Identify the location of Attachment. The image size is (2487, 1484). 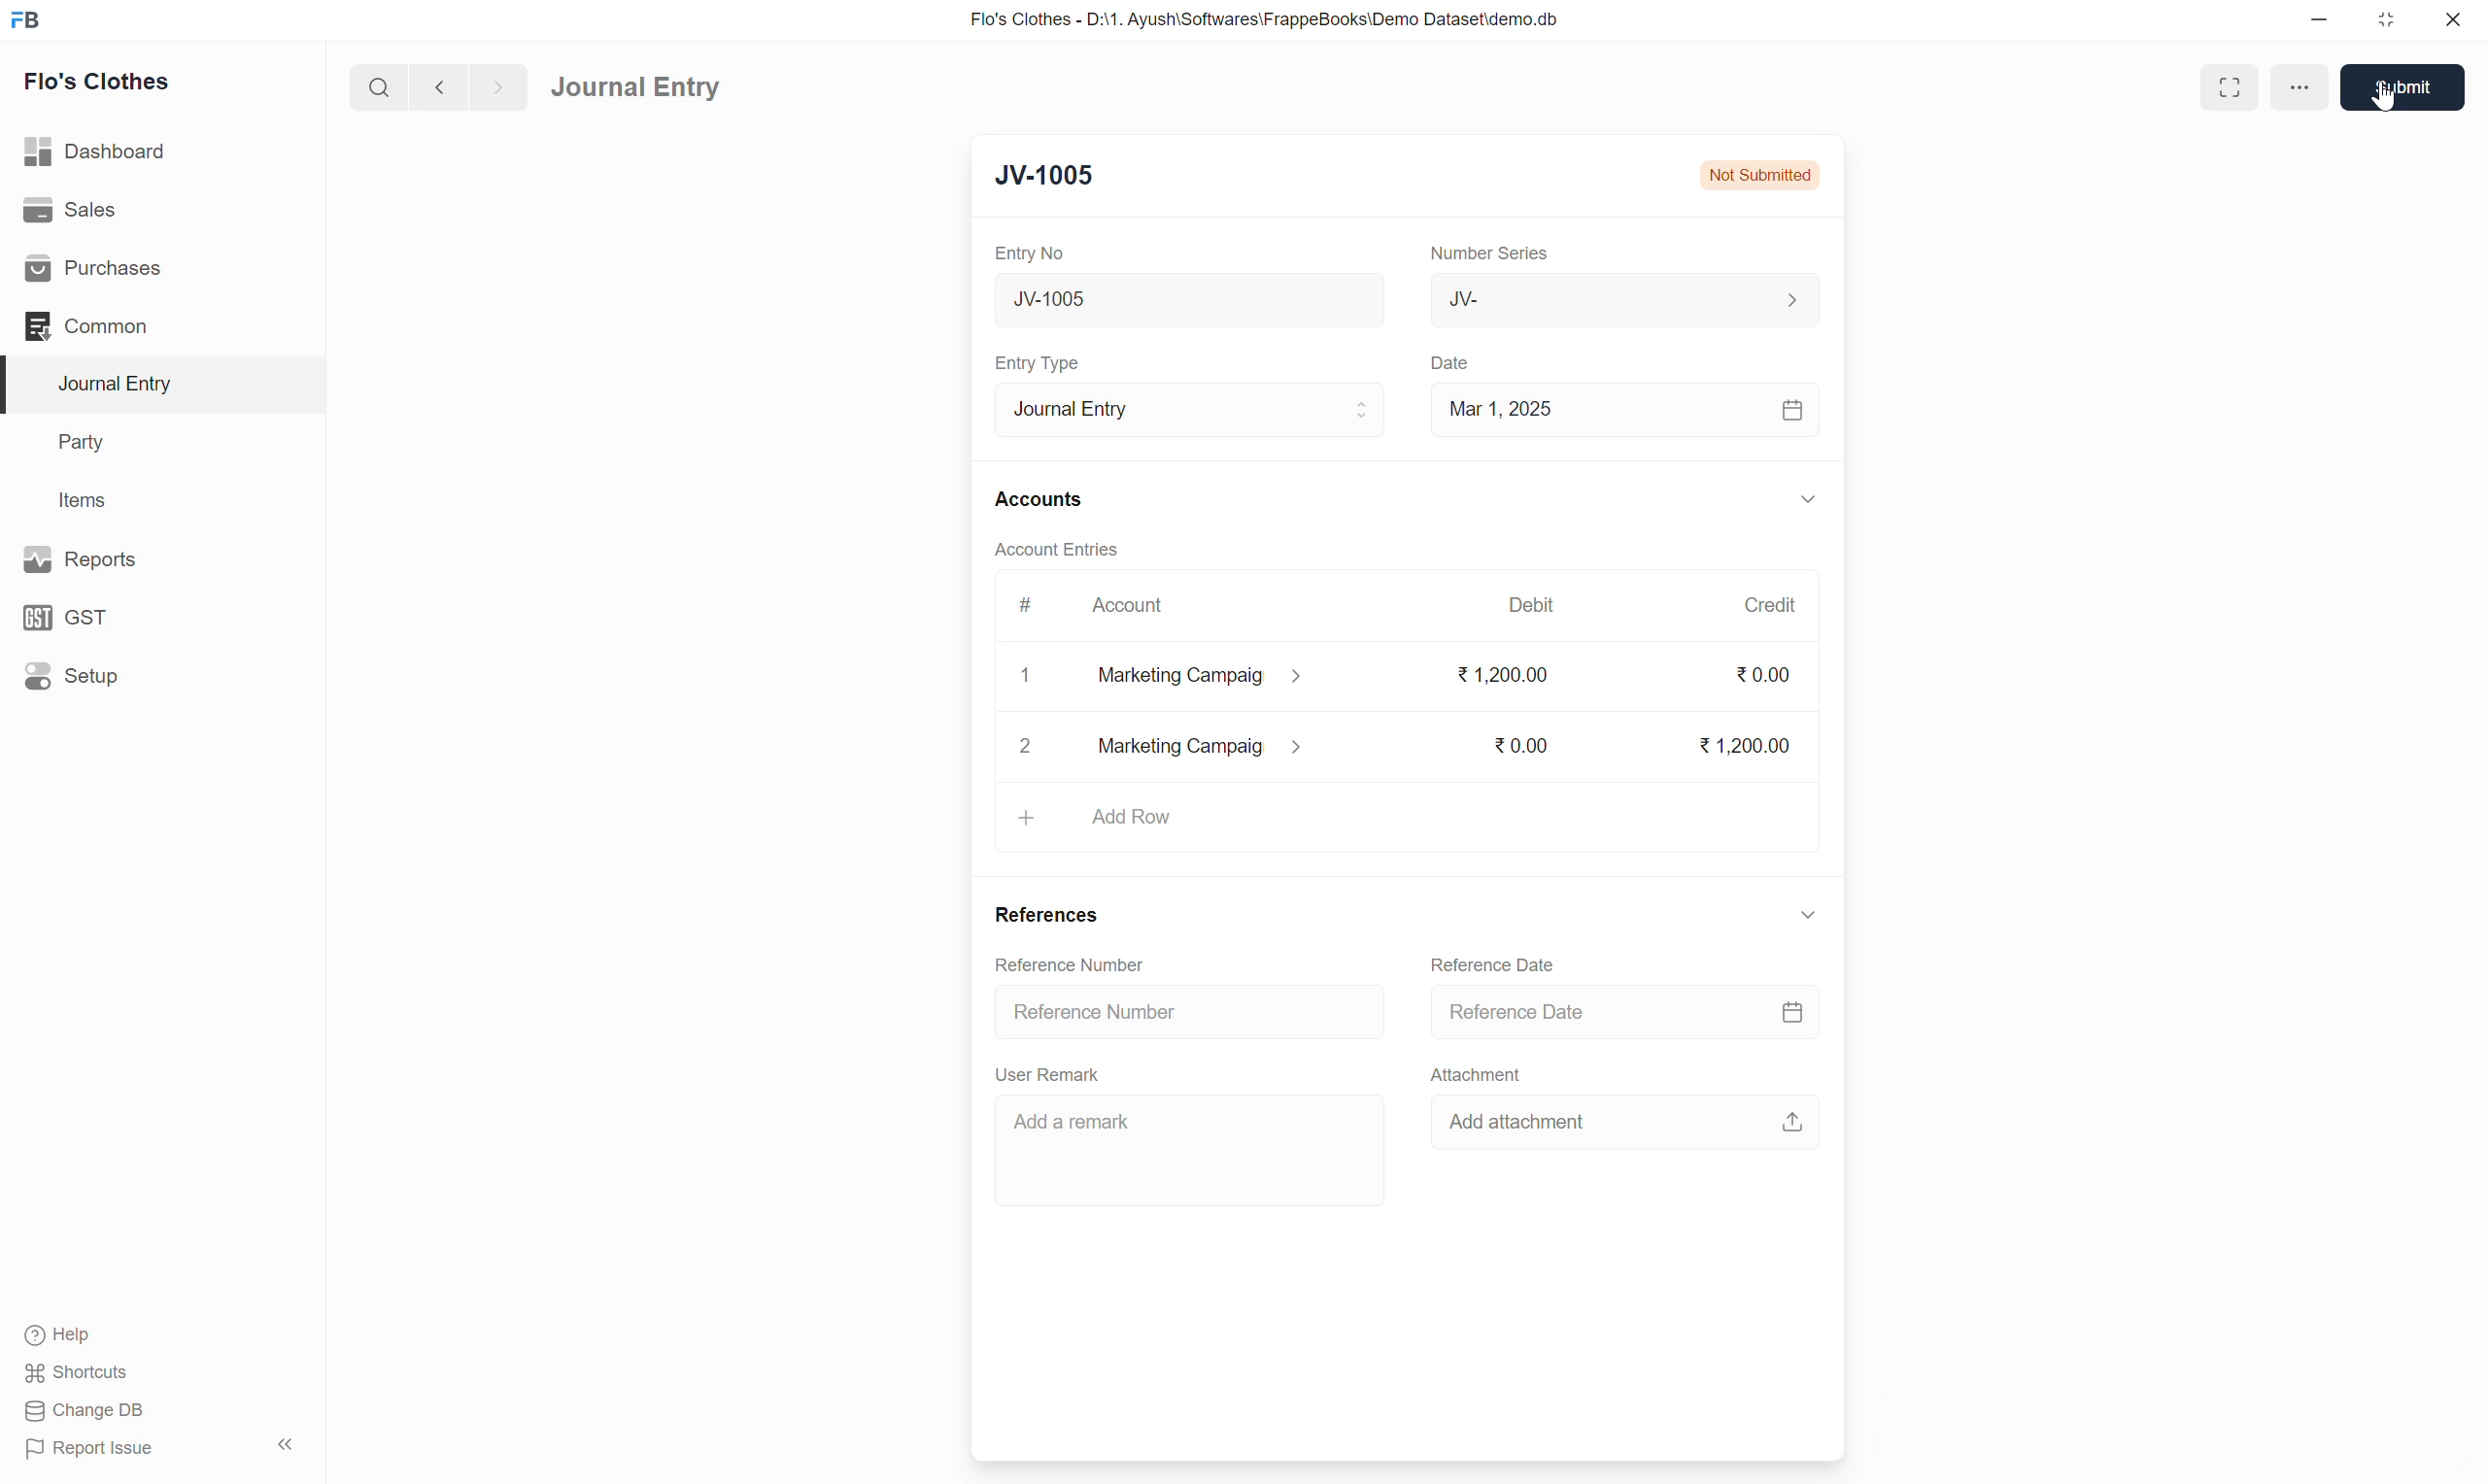
(1482, 1077).